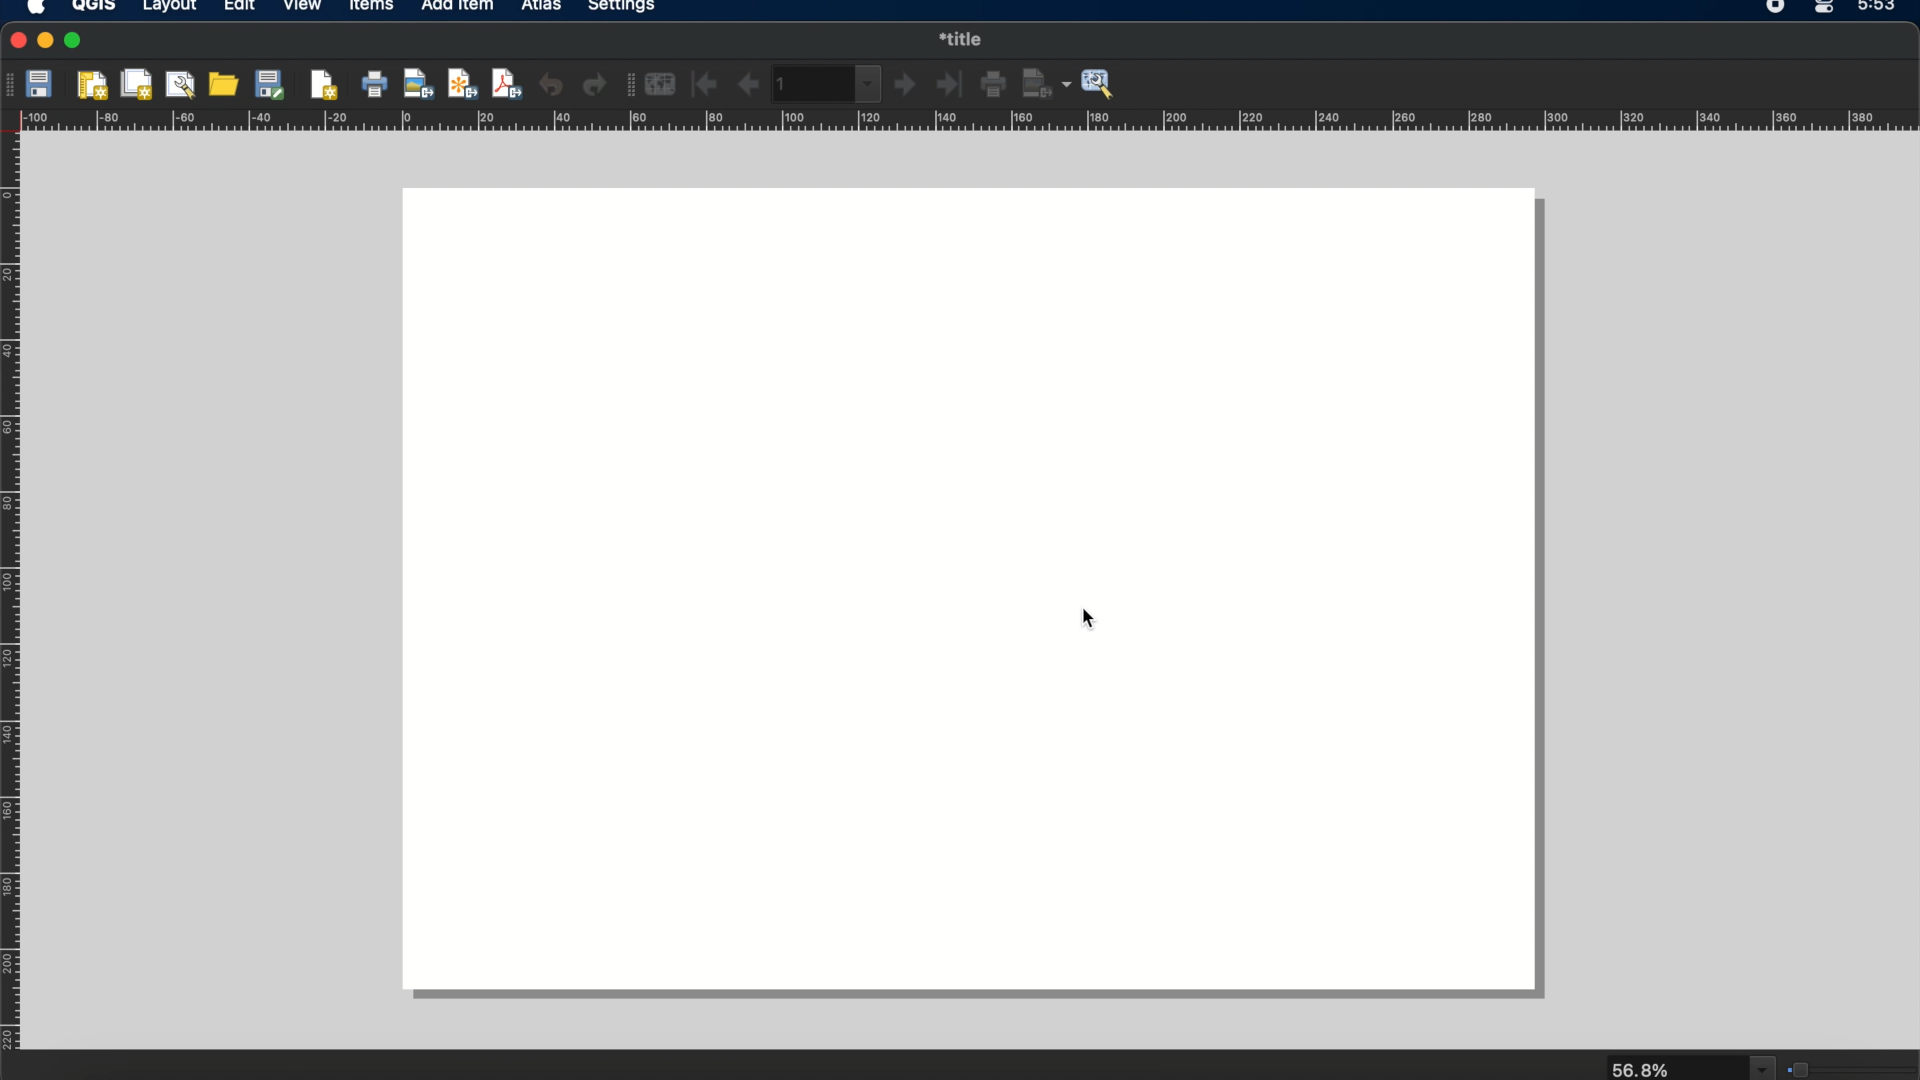 This screenshot has height=1080, width=1920. What do you see at coordinates (506, 83) in the screenshot?
I see `export as pdf` at bounding box center [506, 83].